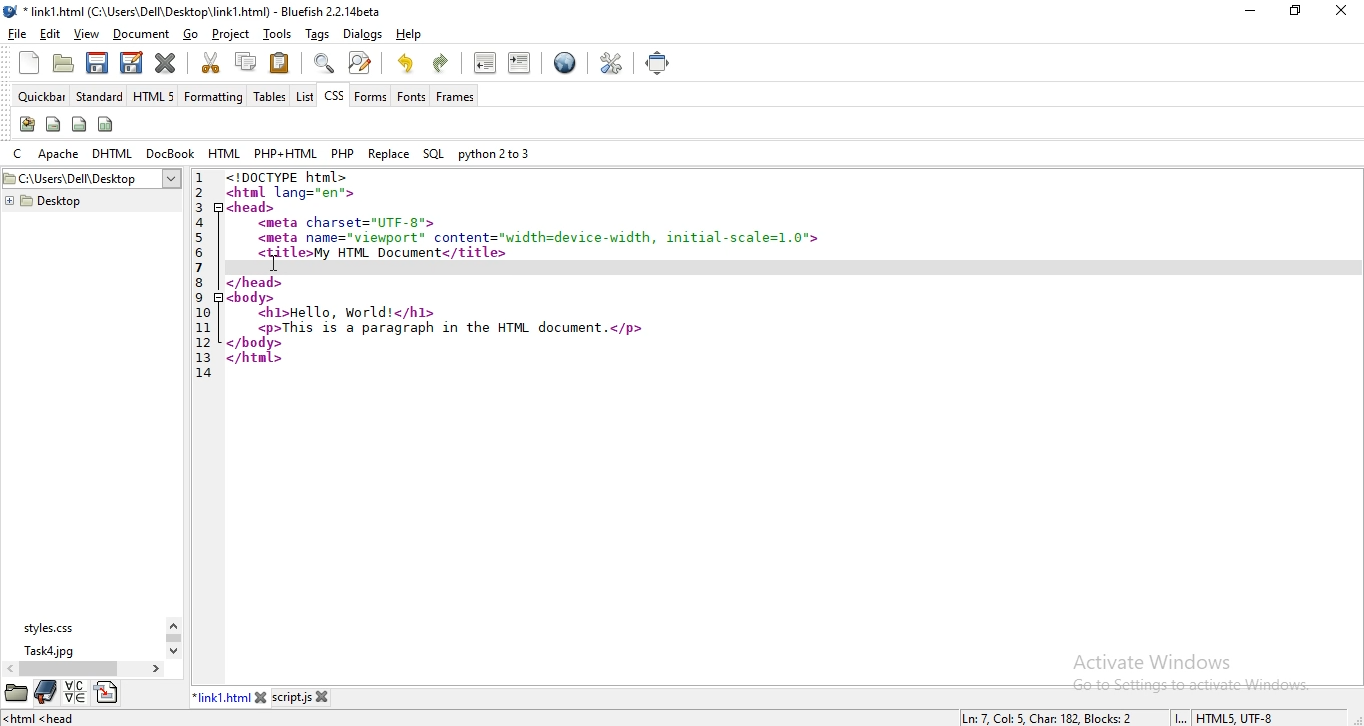 This screenshot has height=726, width=1364. What do you see at coordinates (27, 62) in the screenshot?
I see `new file` at bounding box center [27, 62].